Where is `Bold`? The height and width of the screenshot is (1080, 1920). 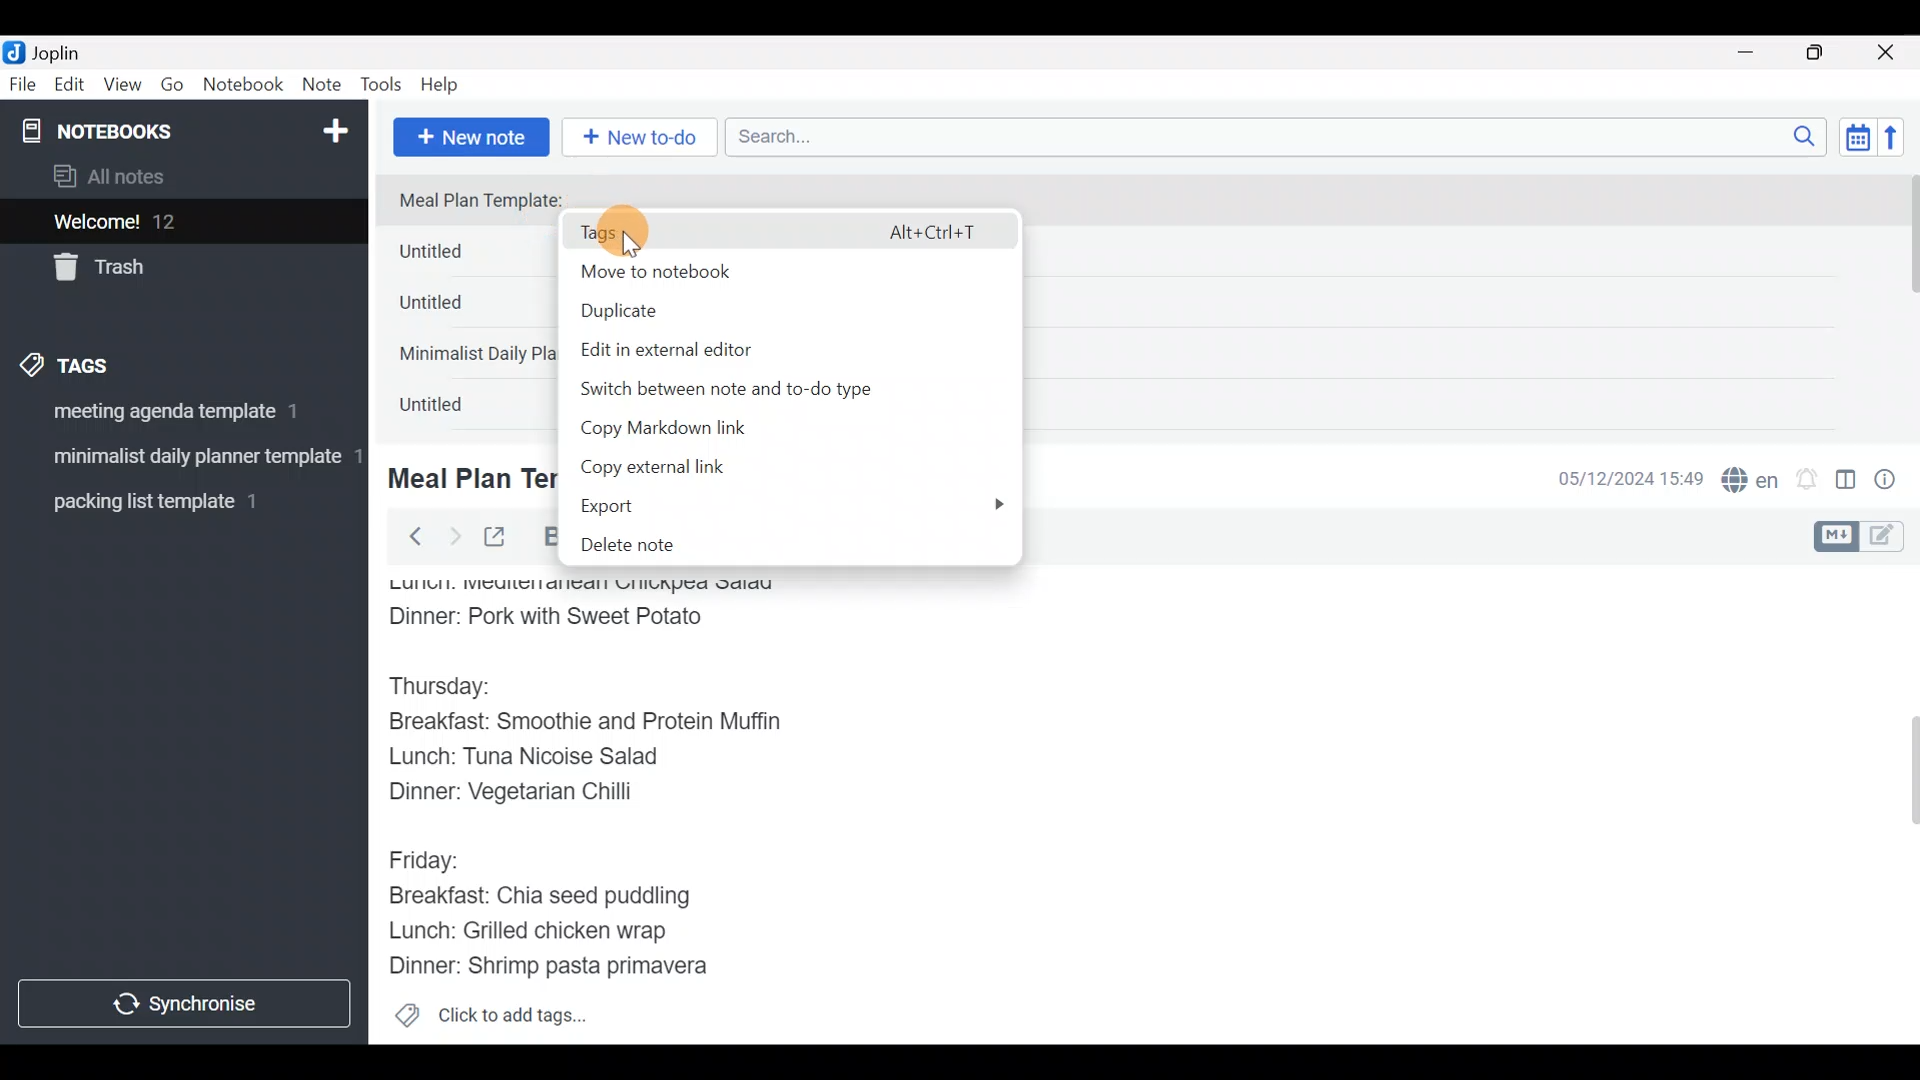 Bold is located at coordinates (547, 537).